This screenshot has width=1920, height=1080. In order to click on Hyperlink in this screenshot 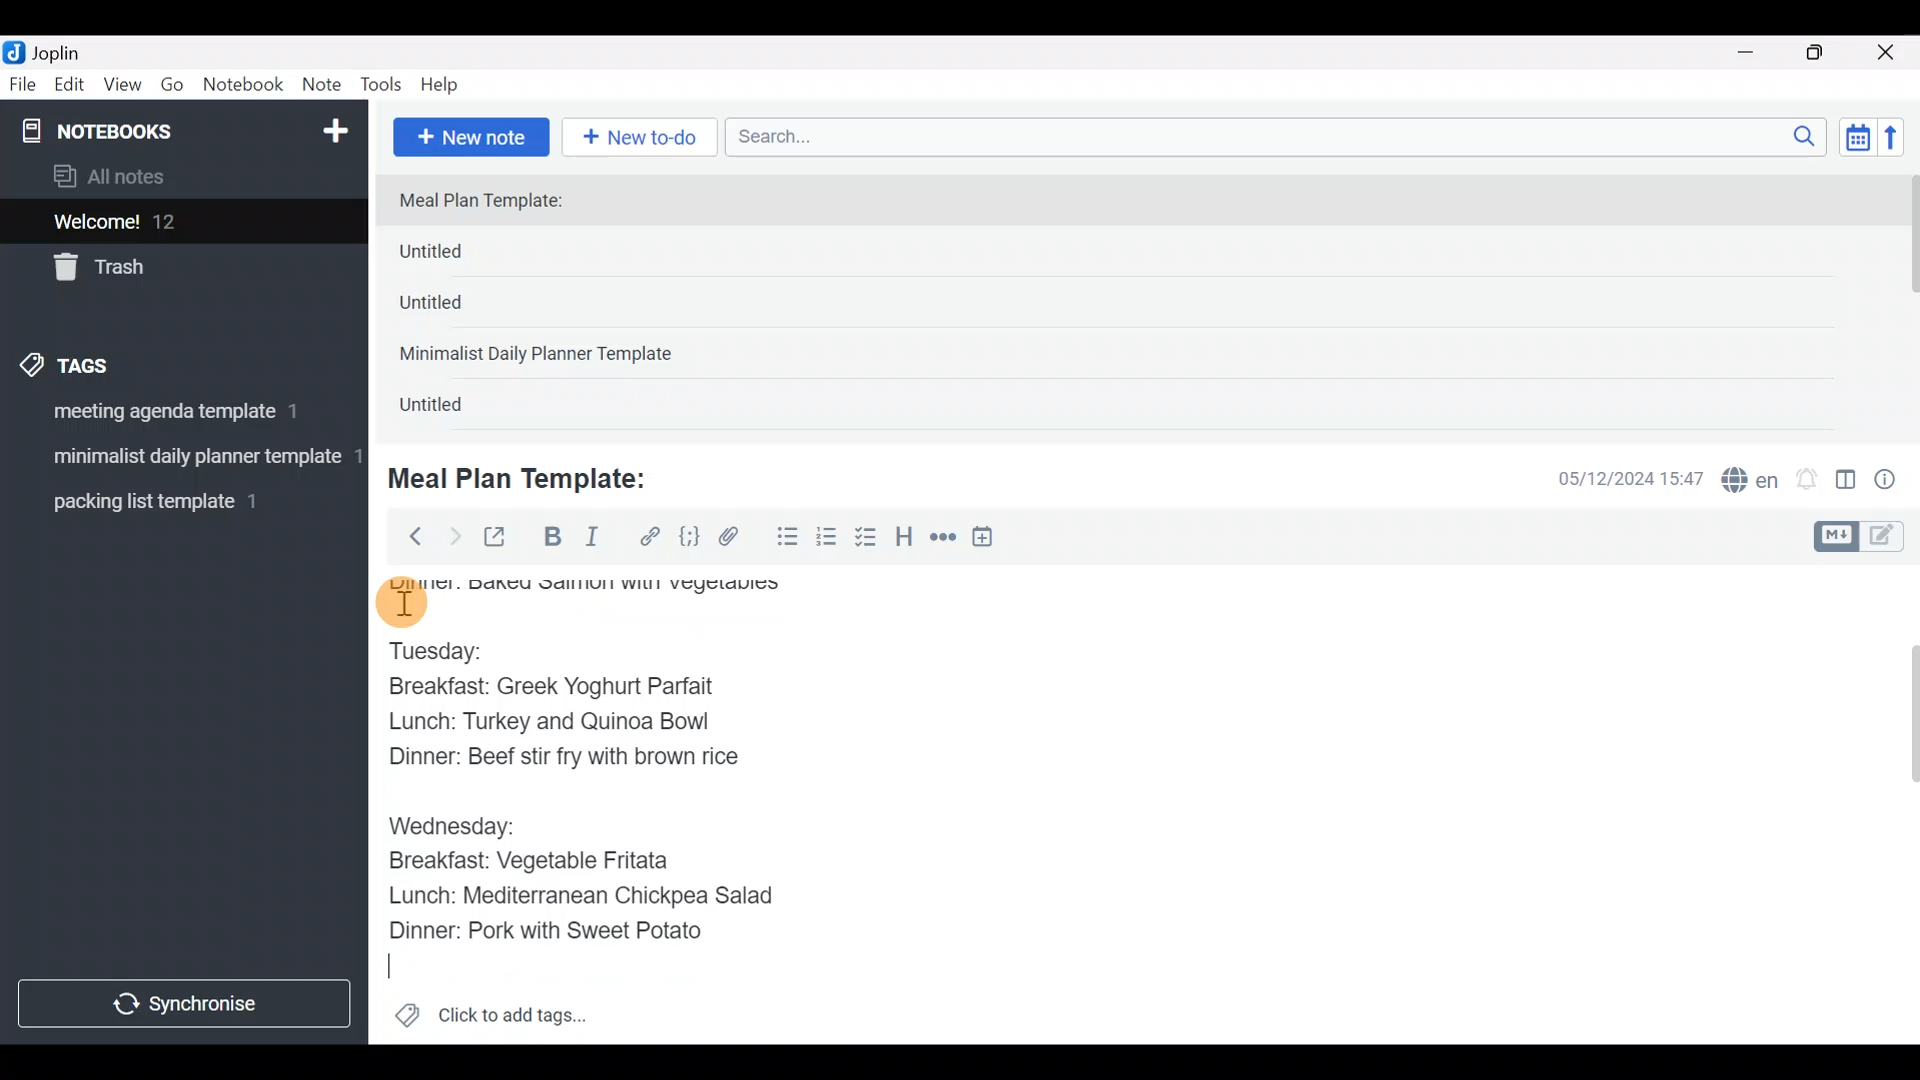, I will do `click(650, 537)`.